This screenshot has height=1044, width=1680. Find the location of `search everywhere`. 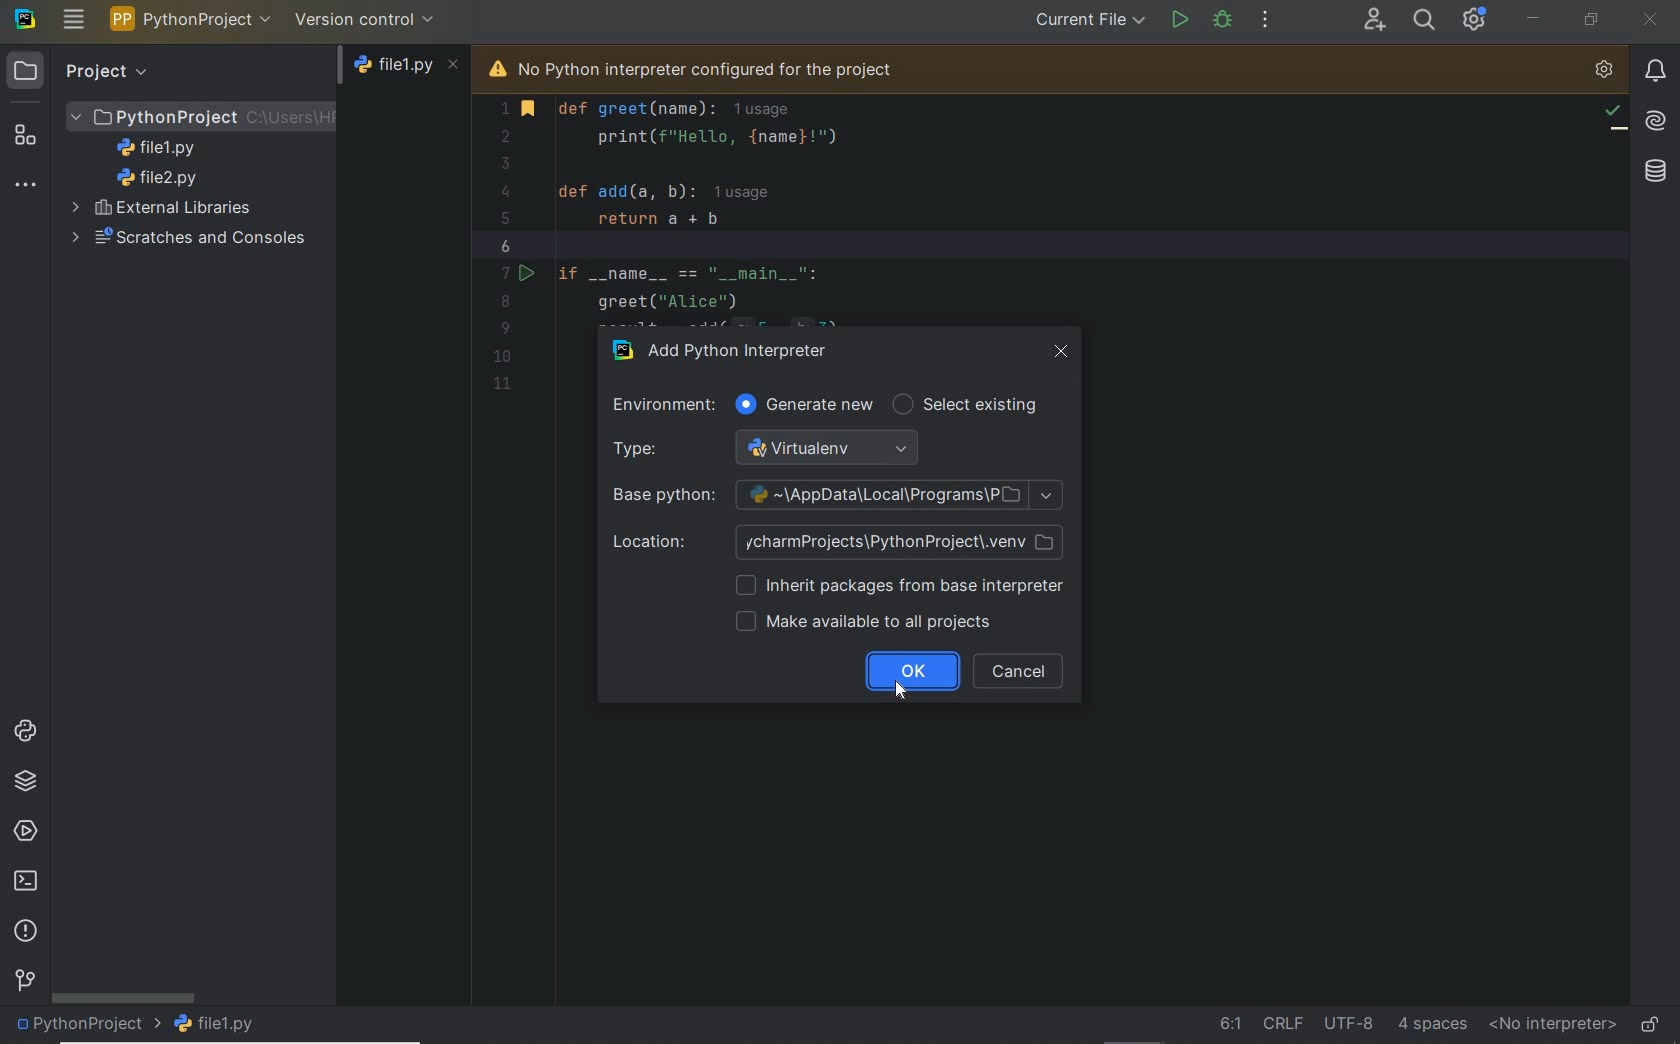

search everywhere is located at coordinates (1425, 19).